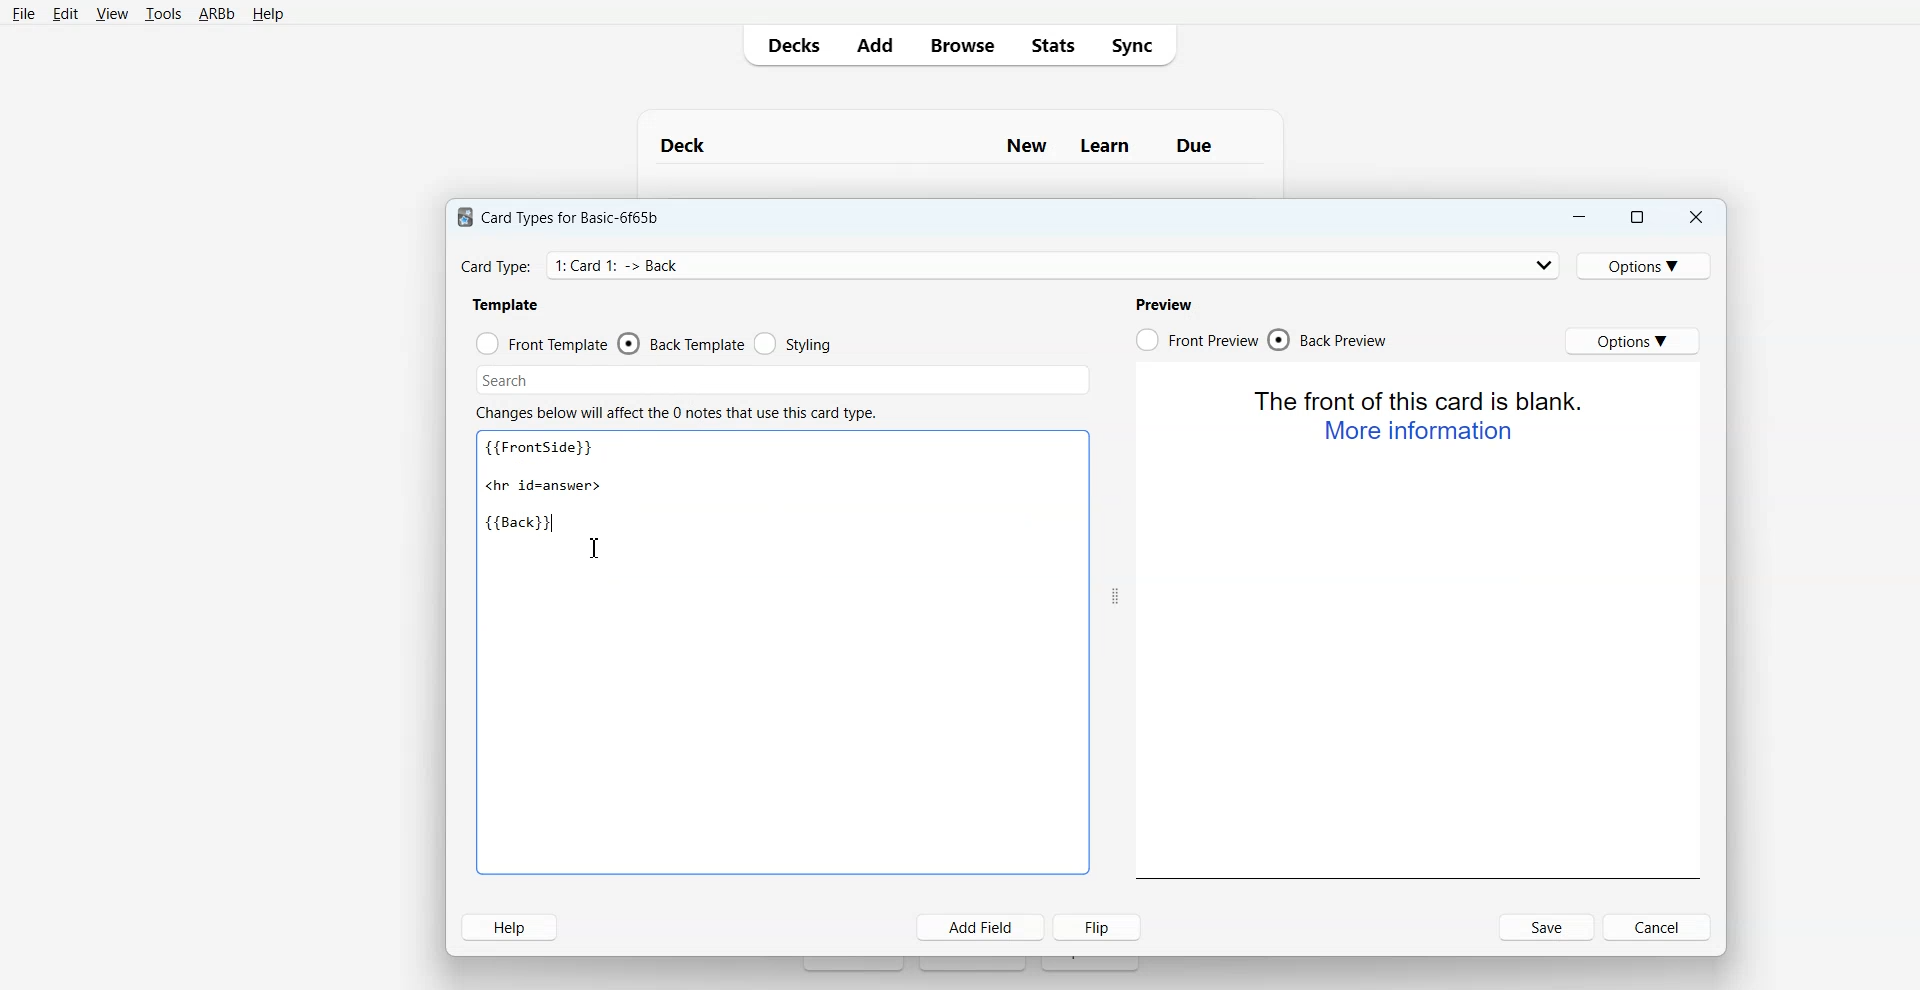 This screenshot has height=990, width=1920. Describe the element at coordinates (960, 137) in the screenshot. I see `Text` at that location.